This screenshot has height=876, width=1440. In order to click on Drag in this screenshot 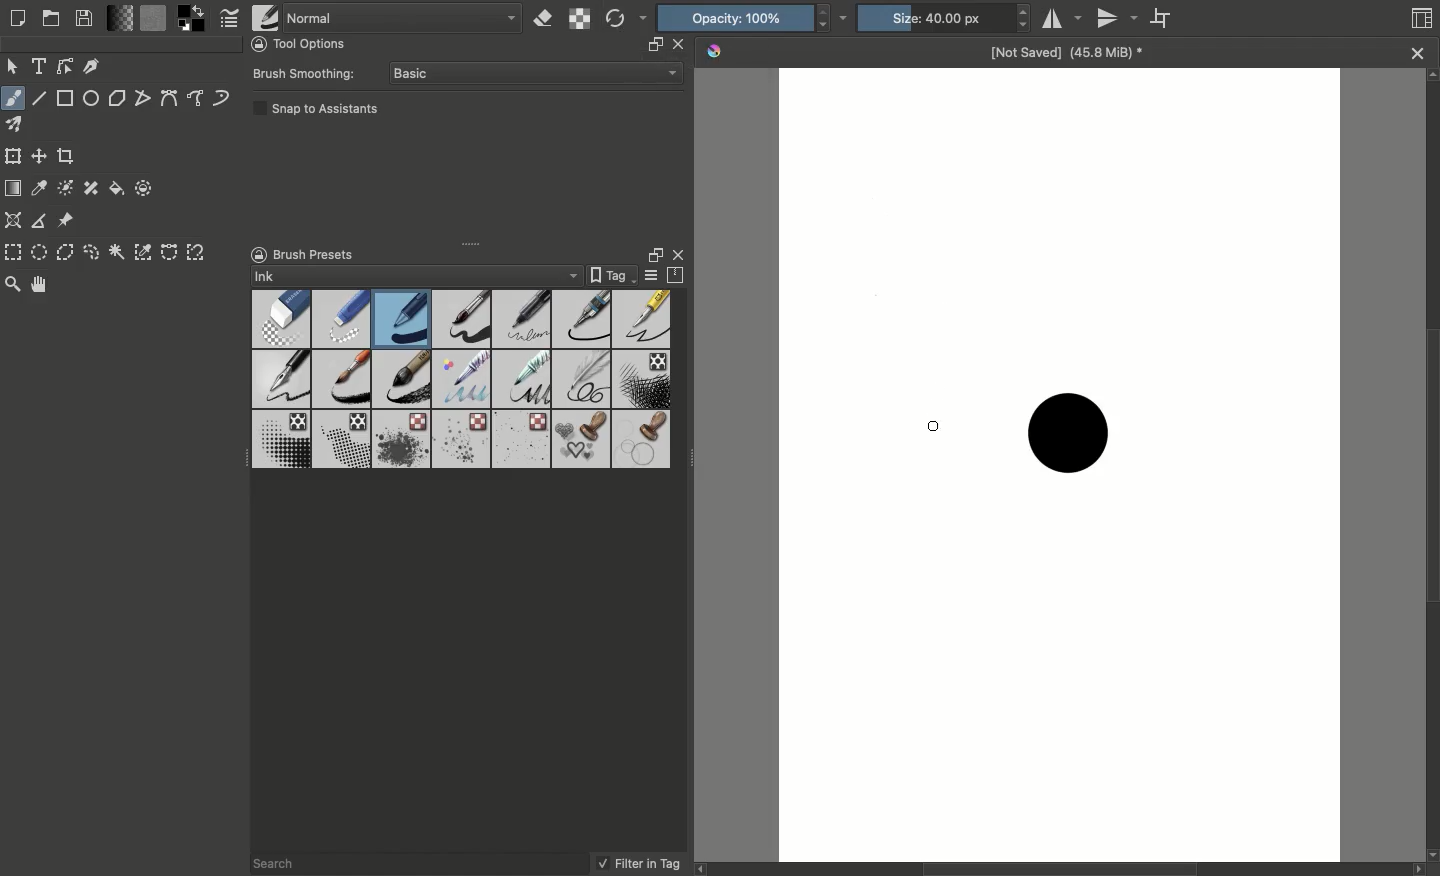, I will do `click(476, 242)`.